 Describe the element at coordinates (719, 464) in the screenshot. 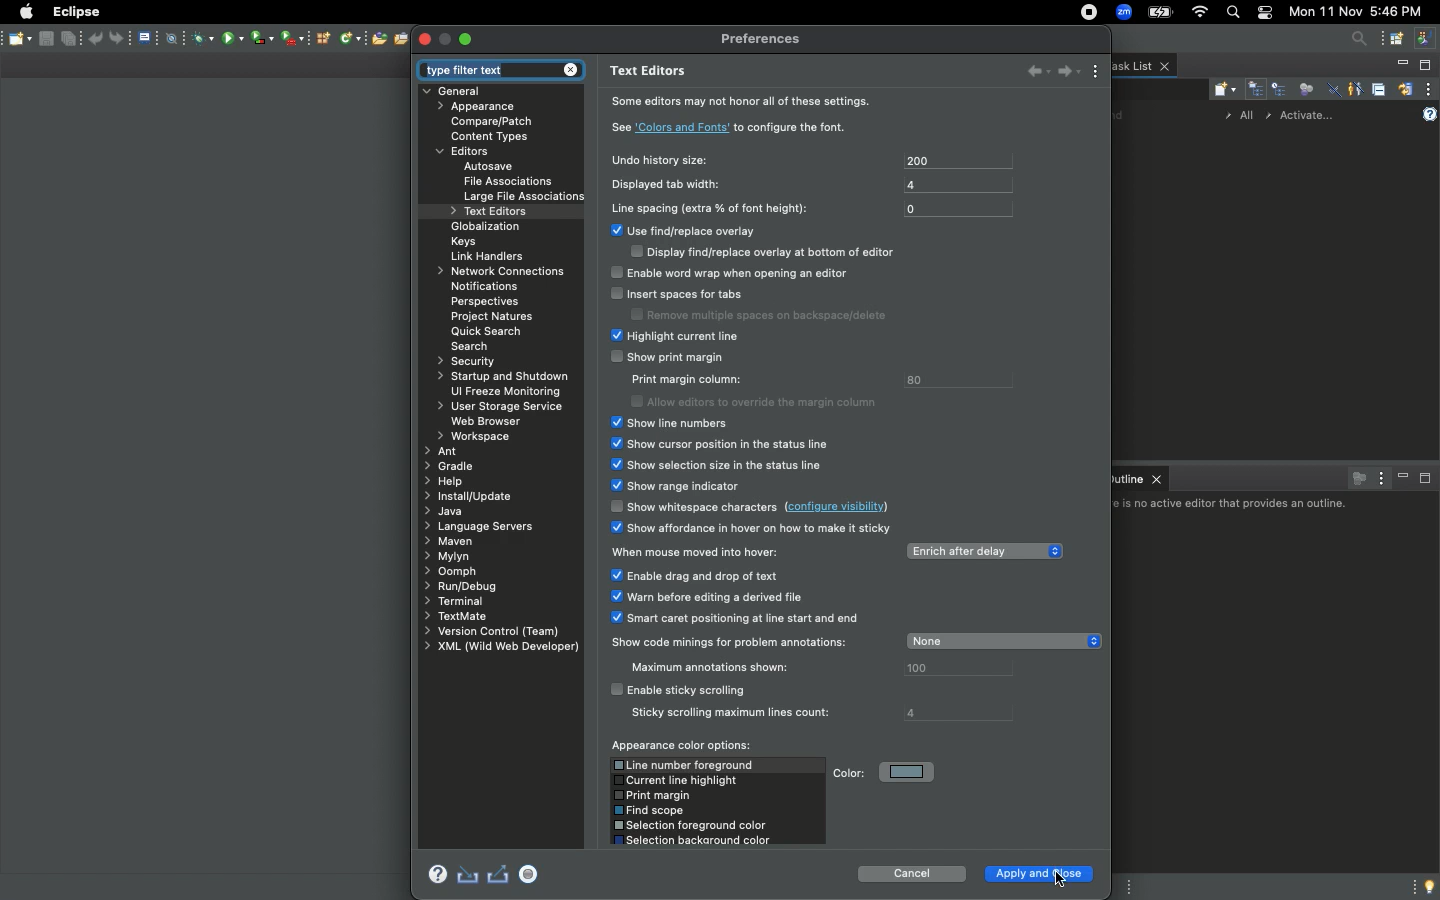

I see `Show selection size in the status line` at that location.